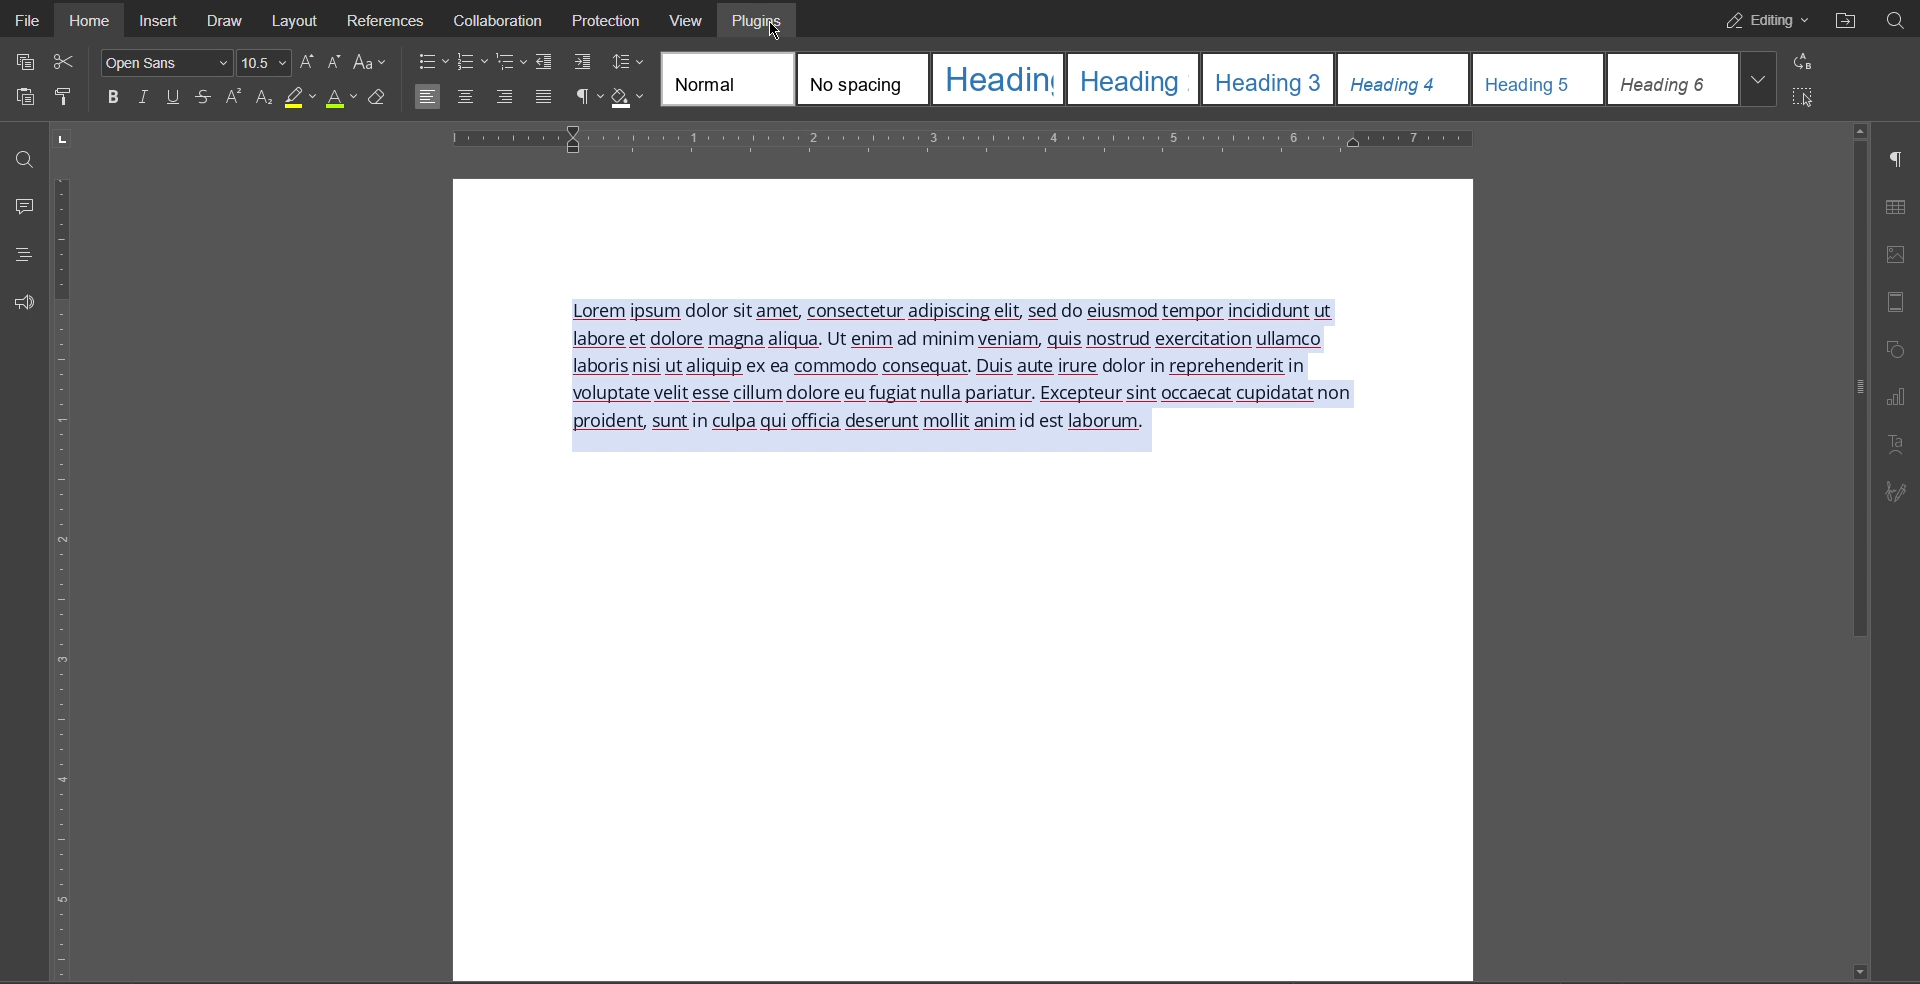 The width and height of the screenshot is (1920, 984). What do you see at coordinates (204, 98) in the screenshot?
I see `Strikeout` at bounding box center [204, 98].